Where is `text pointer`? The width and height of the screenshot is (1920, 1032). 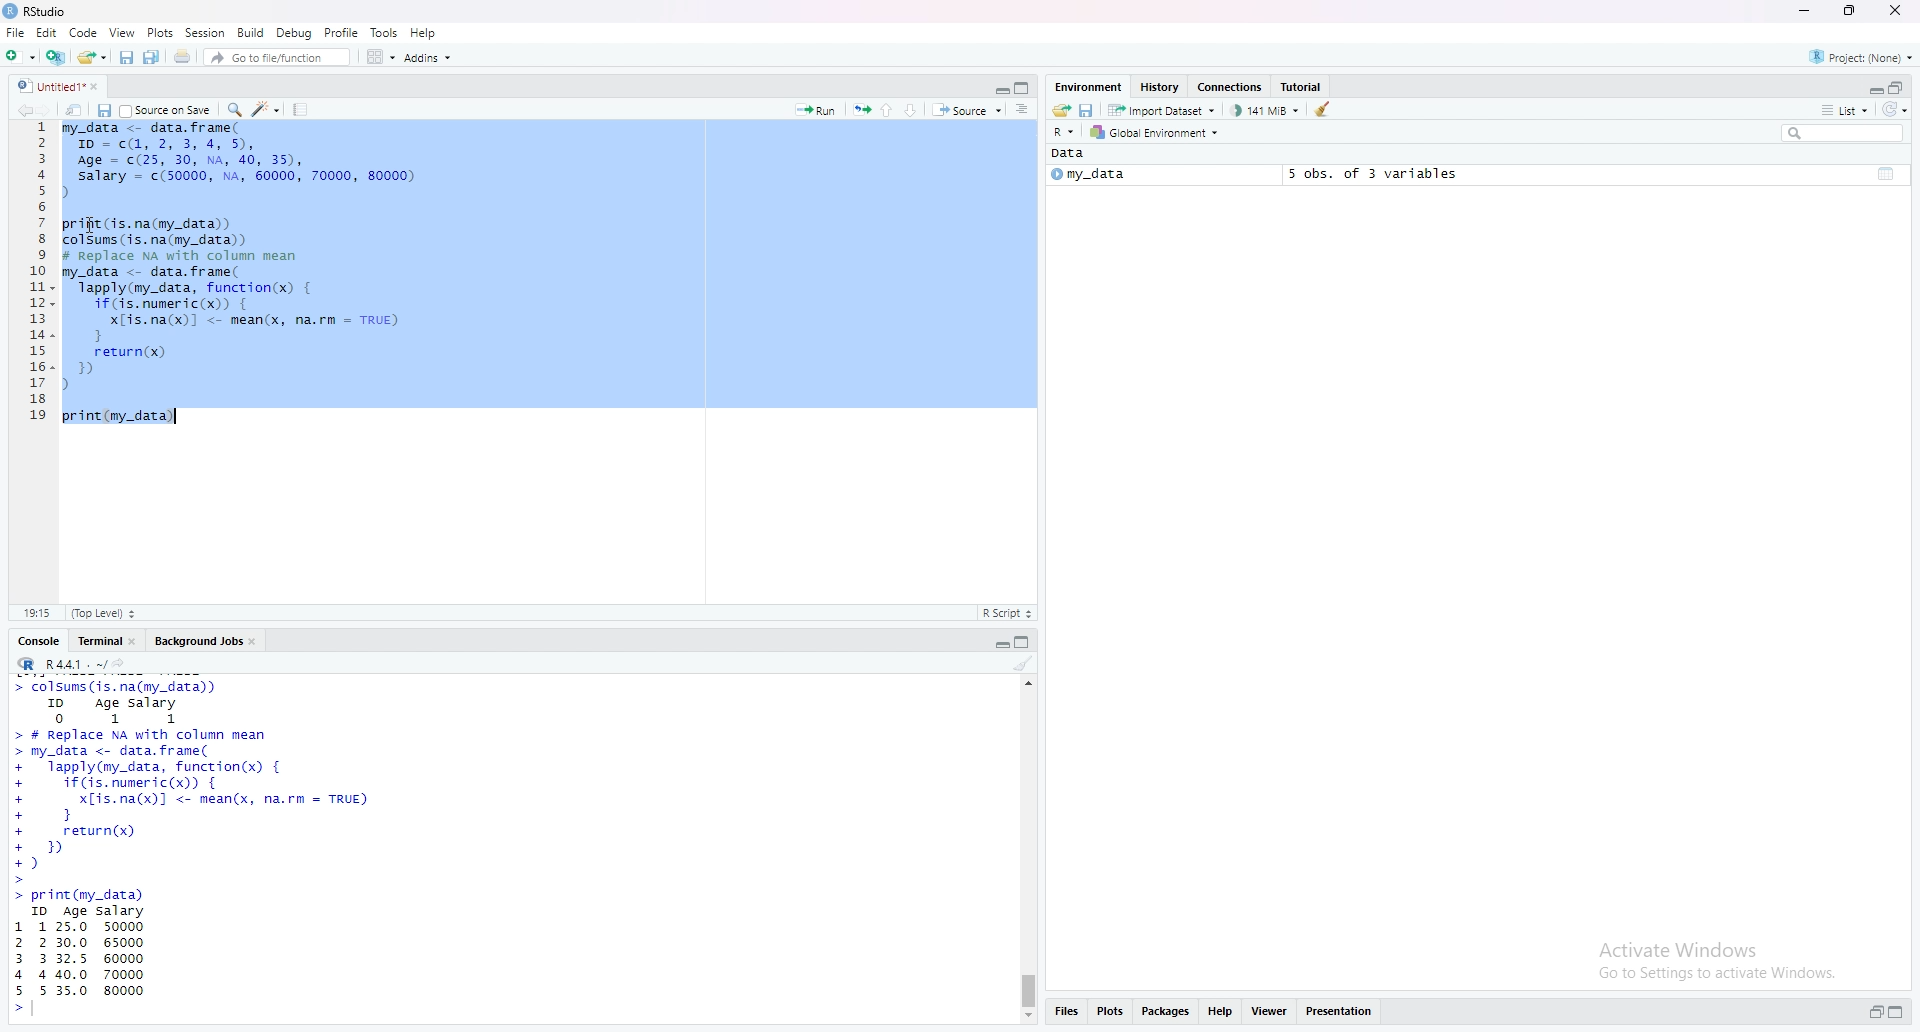 text pointer is located at coordinates (37, 1013).